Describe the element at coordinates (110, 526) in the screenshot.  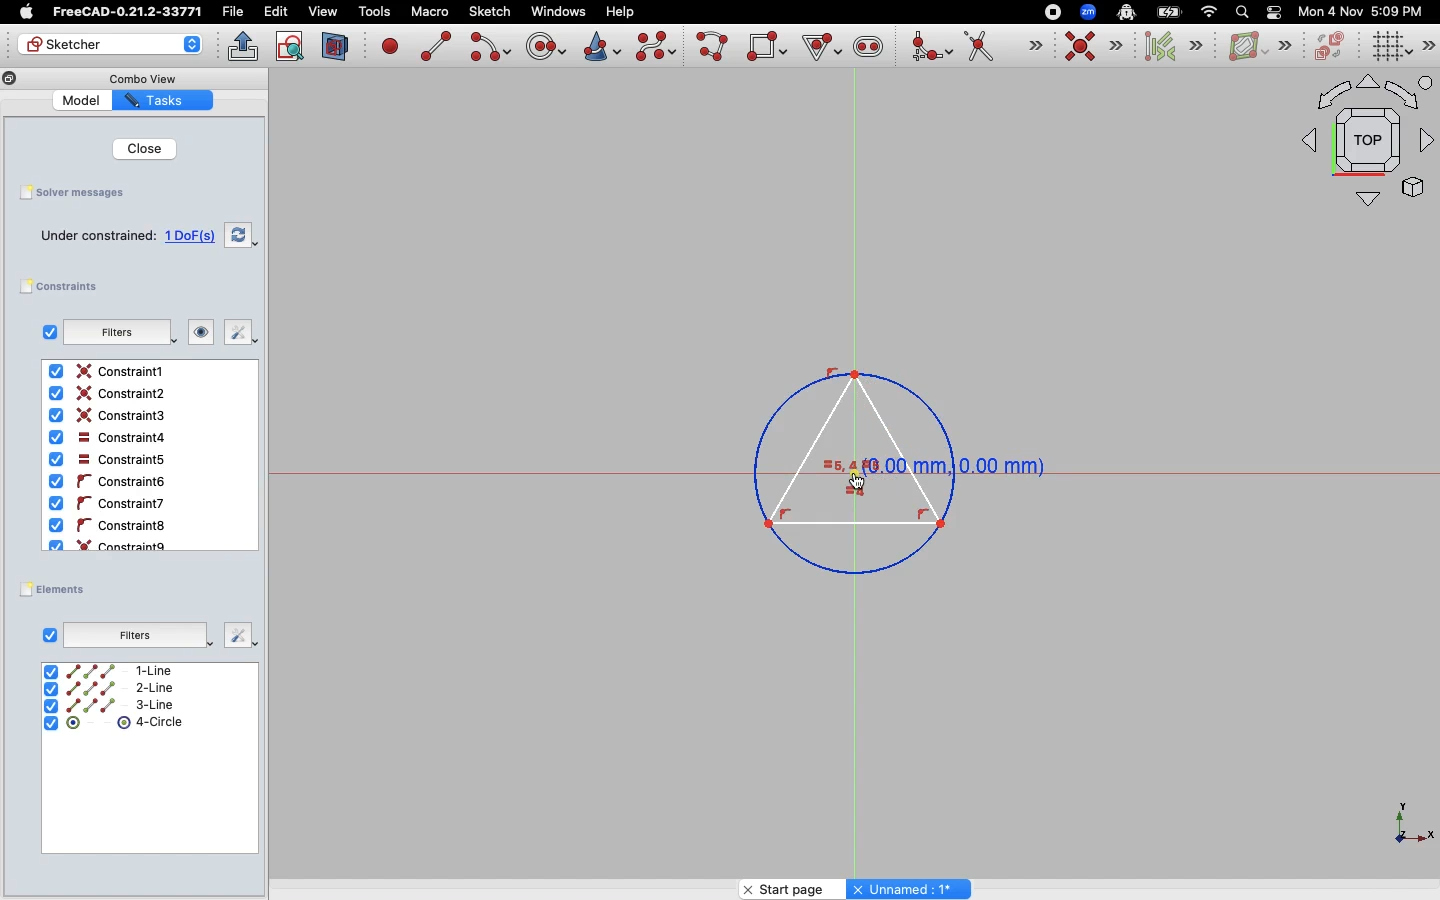
I see `Constraint8` at that location.